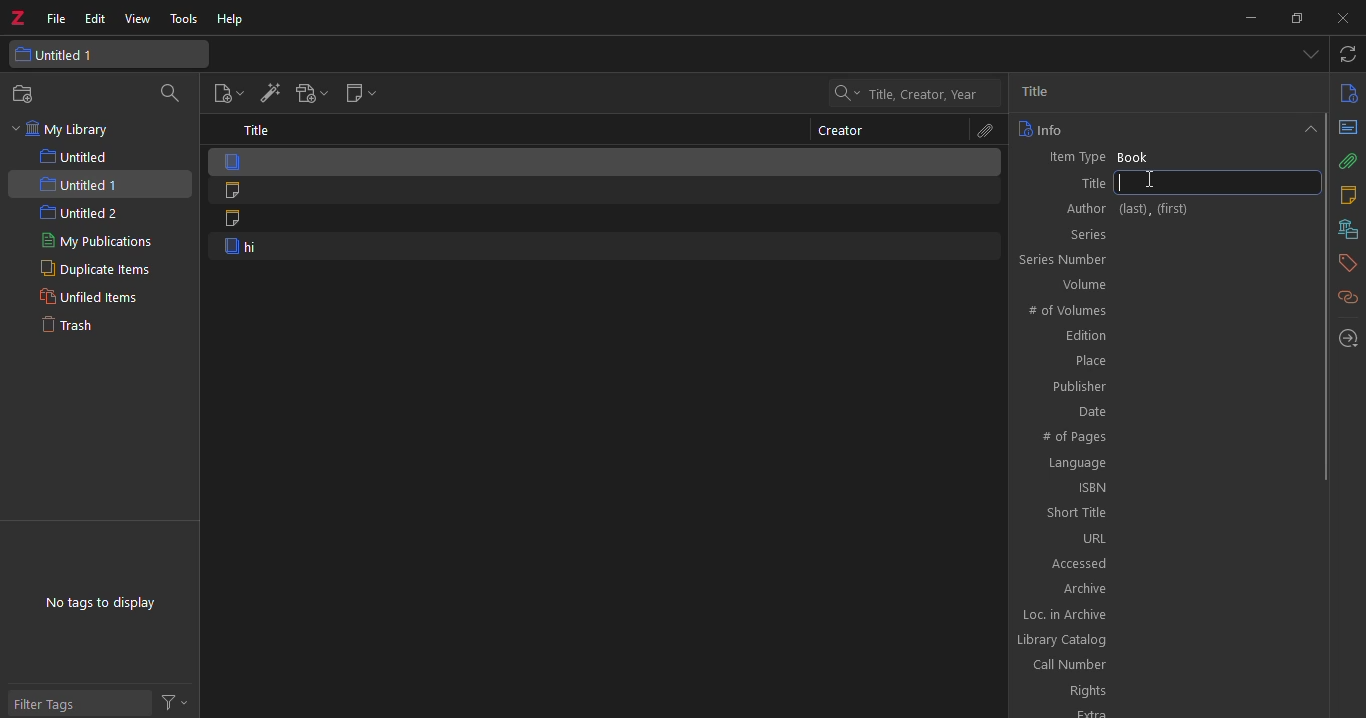  What do you see at coordinates (1151, 181) in the screenshot?
I see `type cursor` at bounding box center [1151, 181].